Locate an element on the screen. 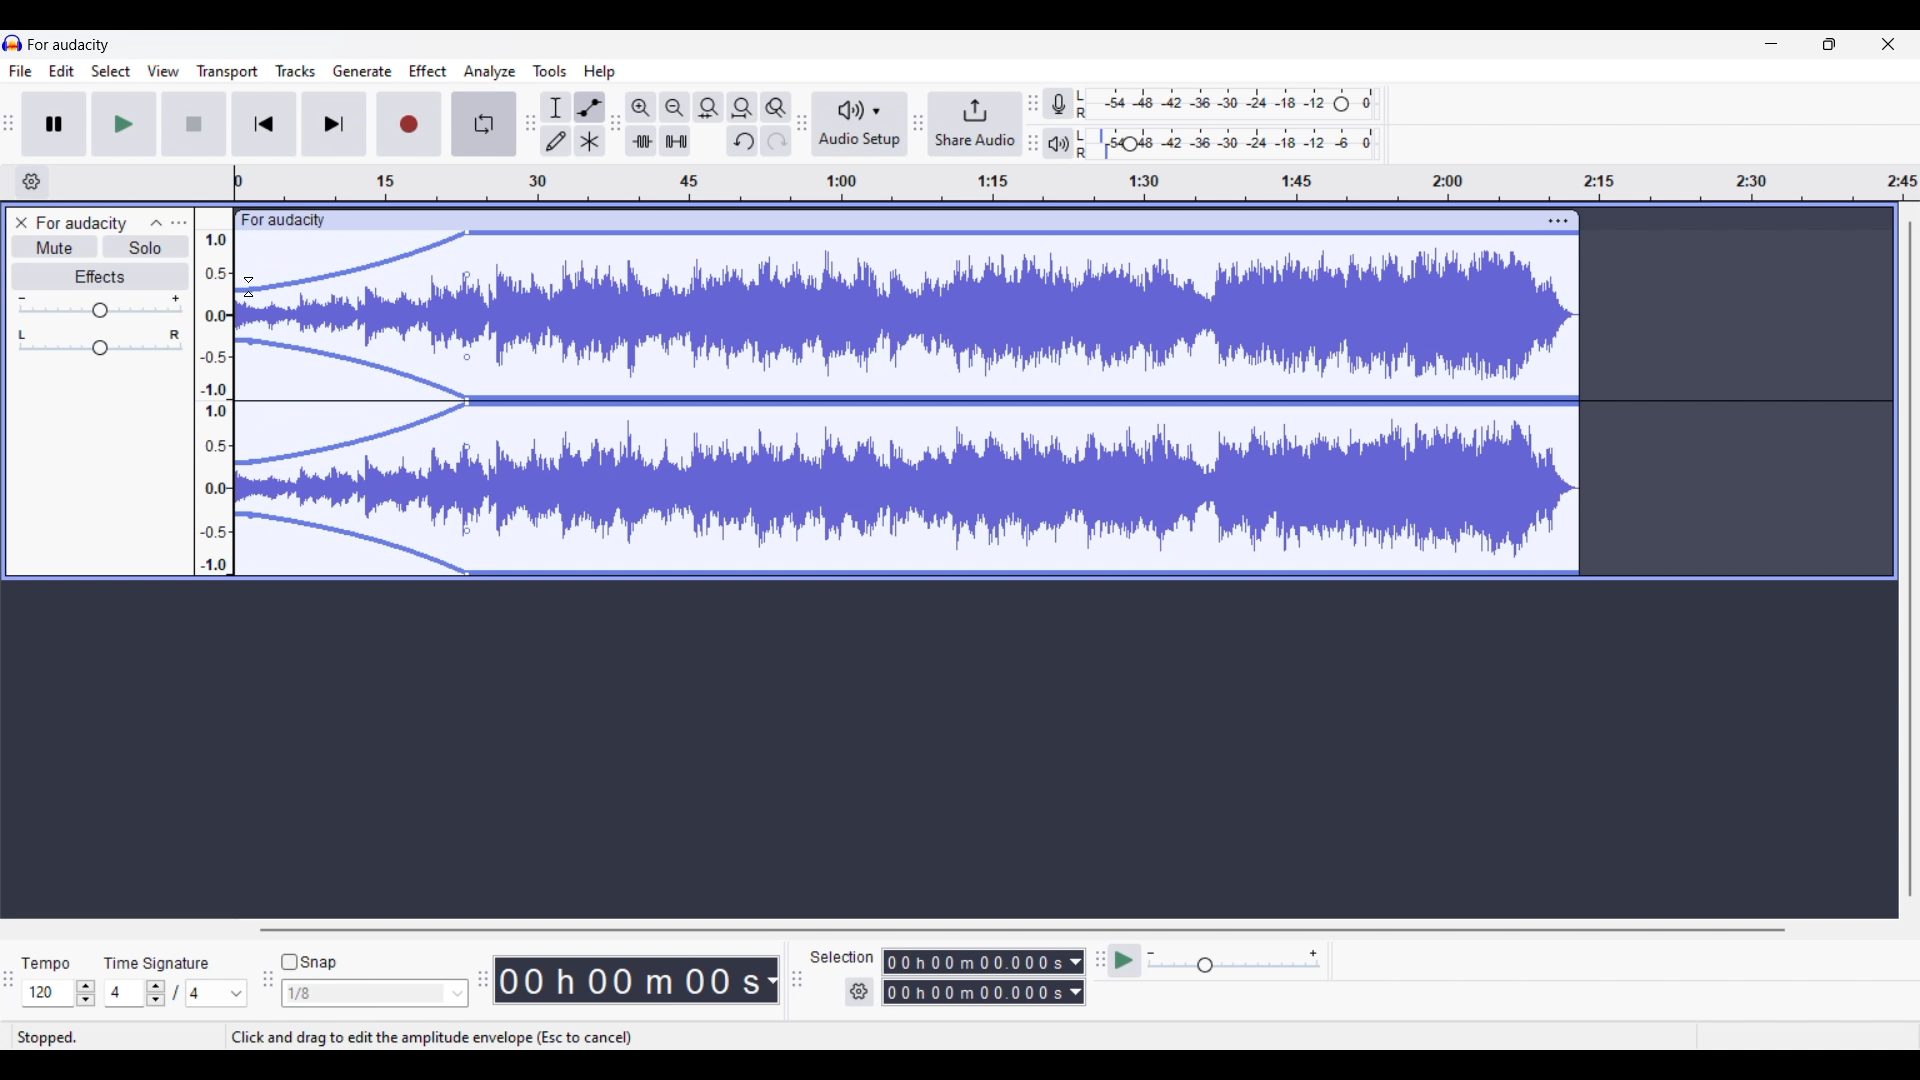  Select is located at coordinates (111, 71).